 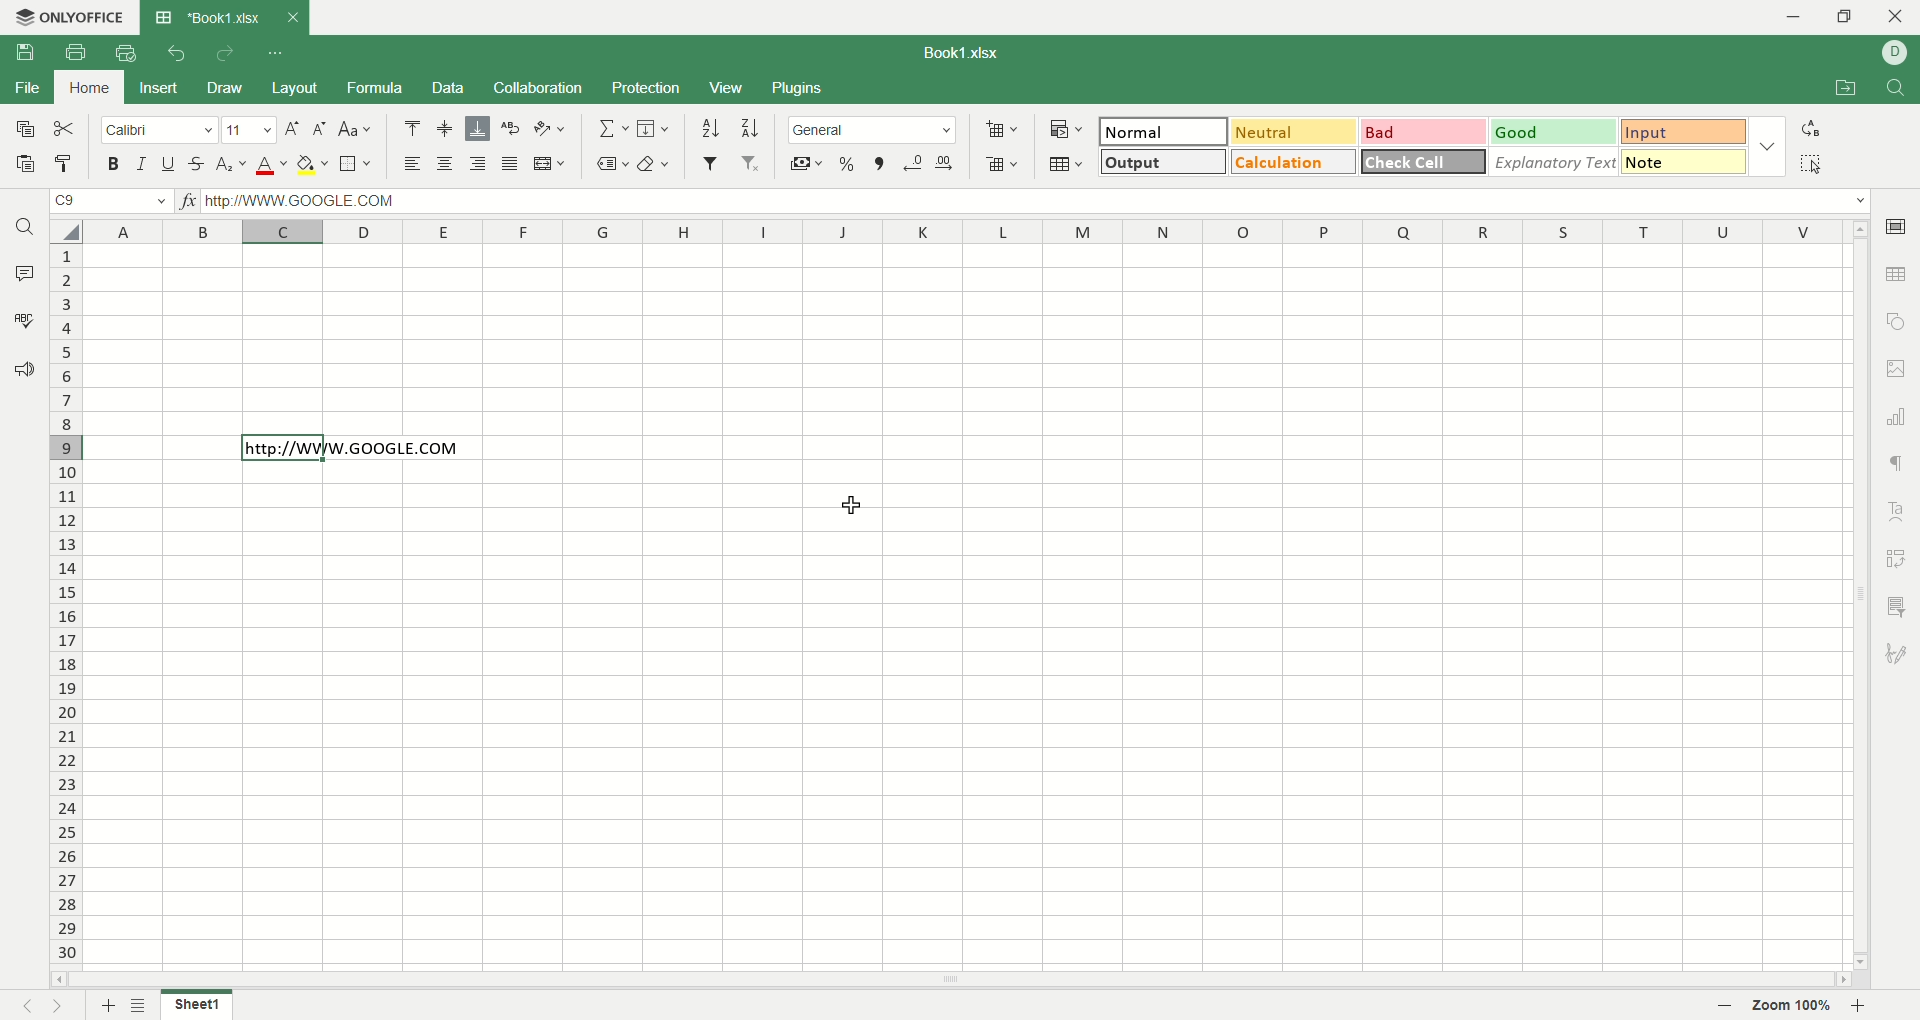 What do you see at coordinates (23, 319) in the screenshot?
I see `spell check` at bounding box center [23, 319].